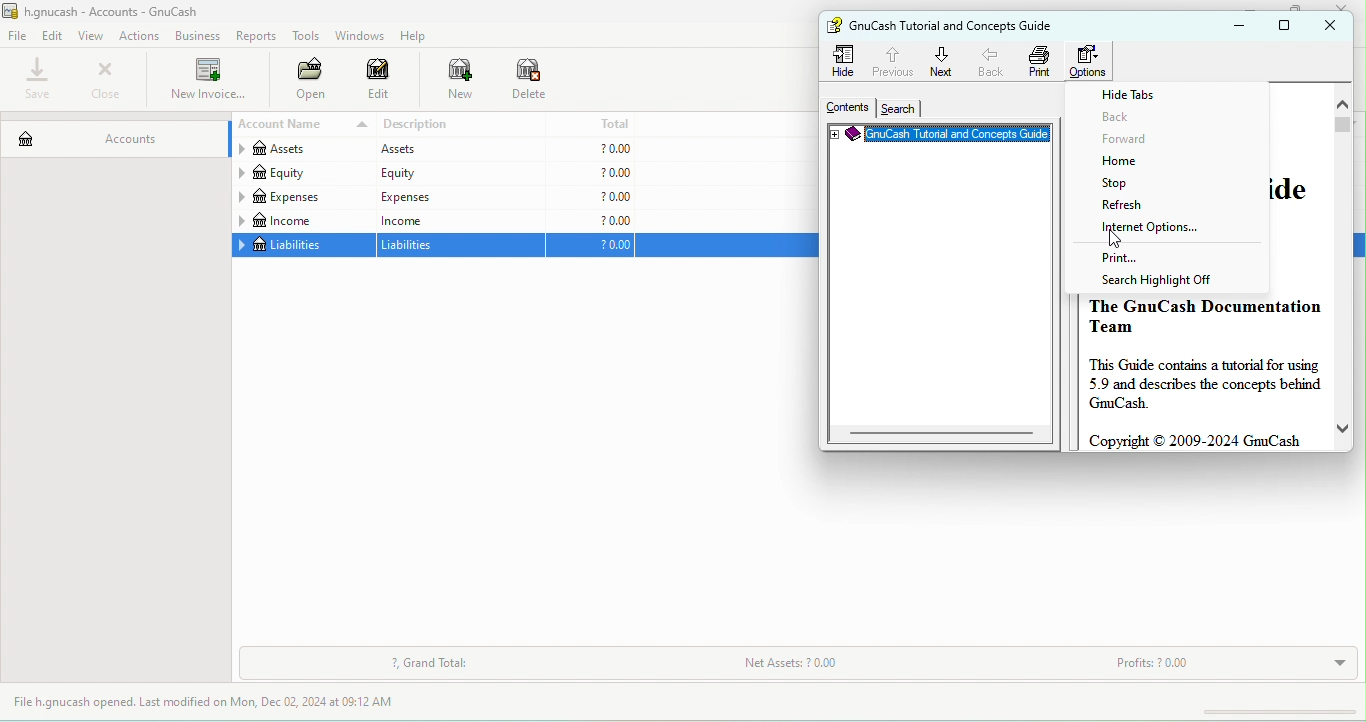 The height and width of the screenshot is (722, 1366). What do you see at coordinates (418, 36) in the screenshot?
I see `help` at bounding box center [418, 36].